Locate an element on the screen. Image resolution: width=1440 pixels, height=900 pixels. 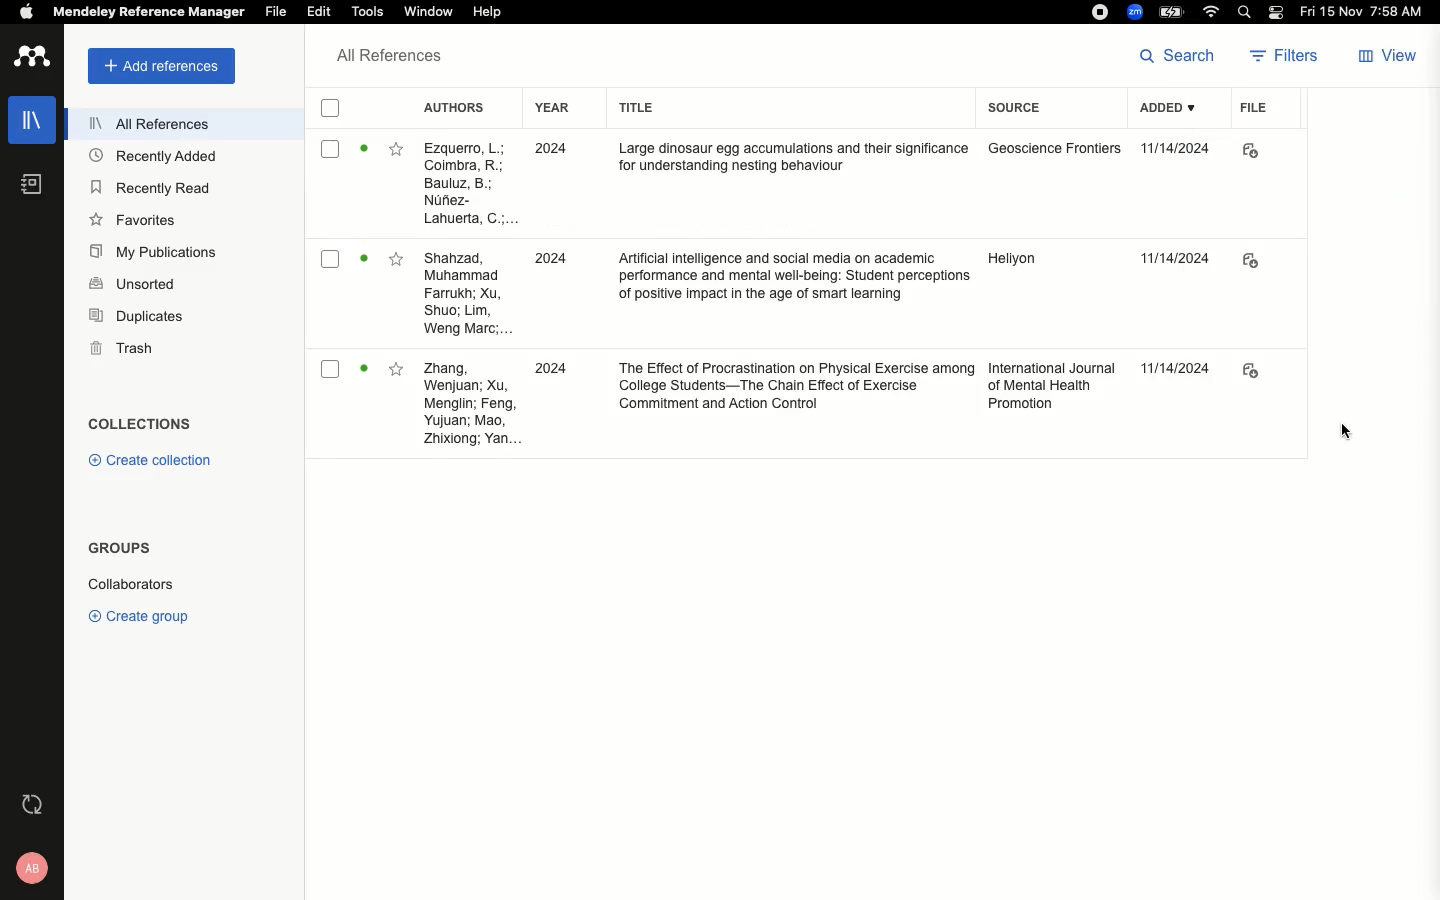
pdf is located at coordinates (1249, 370).